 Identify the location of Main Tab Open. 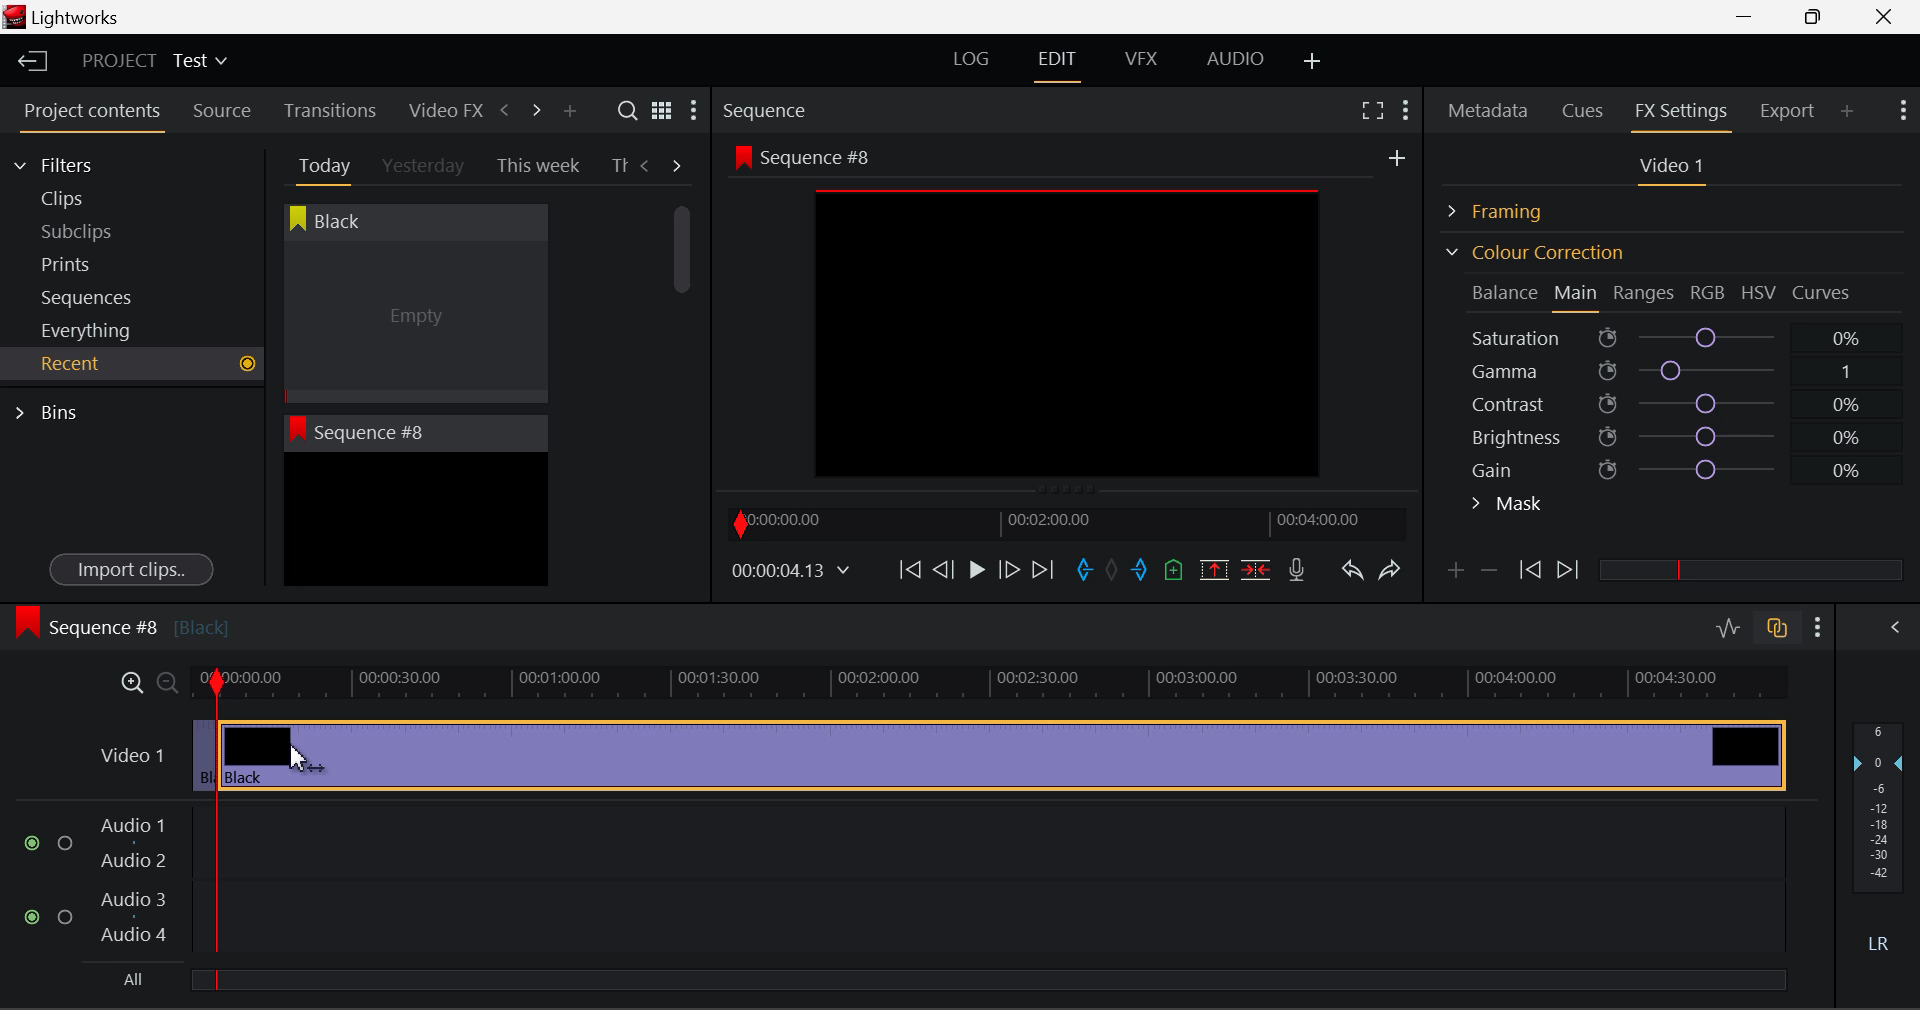
(1577, 295).